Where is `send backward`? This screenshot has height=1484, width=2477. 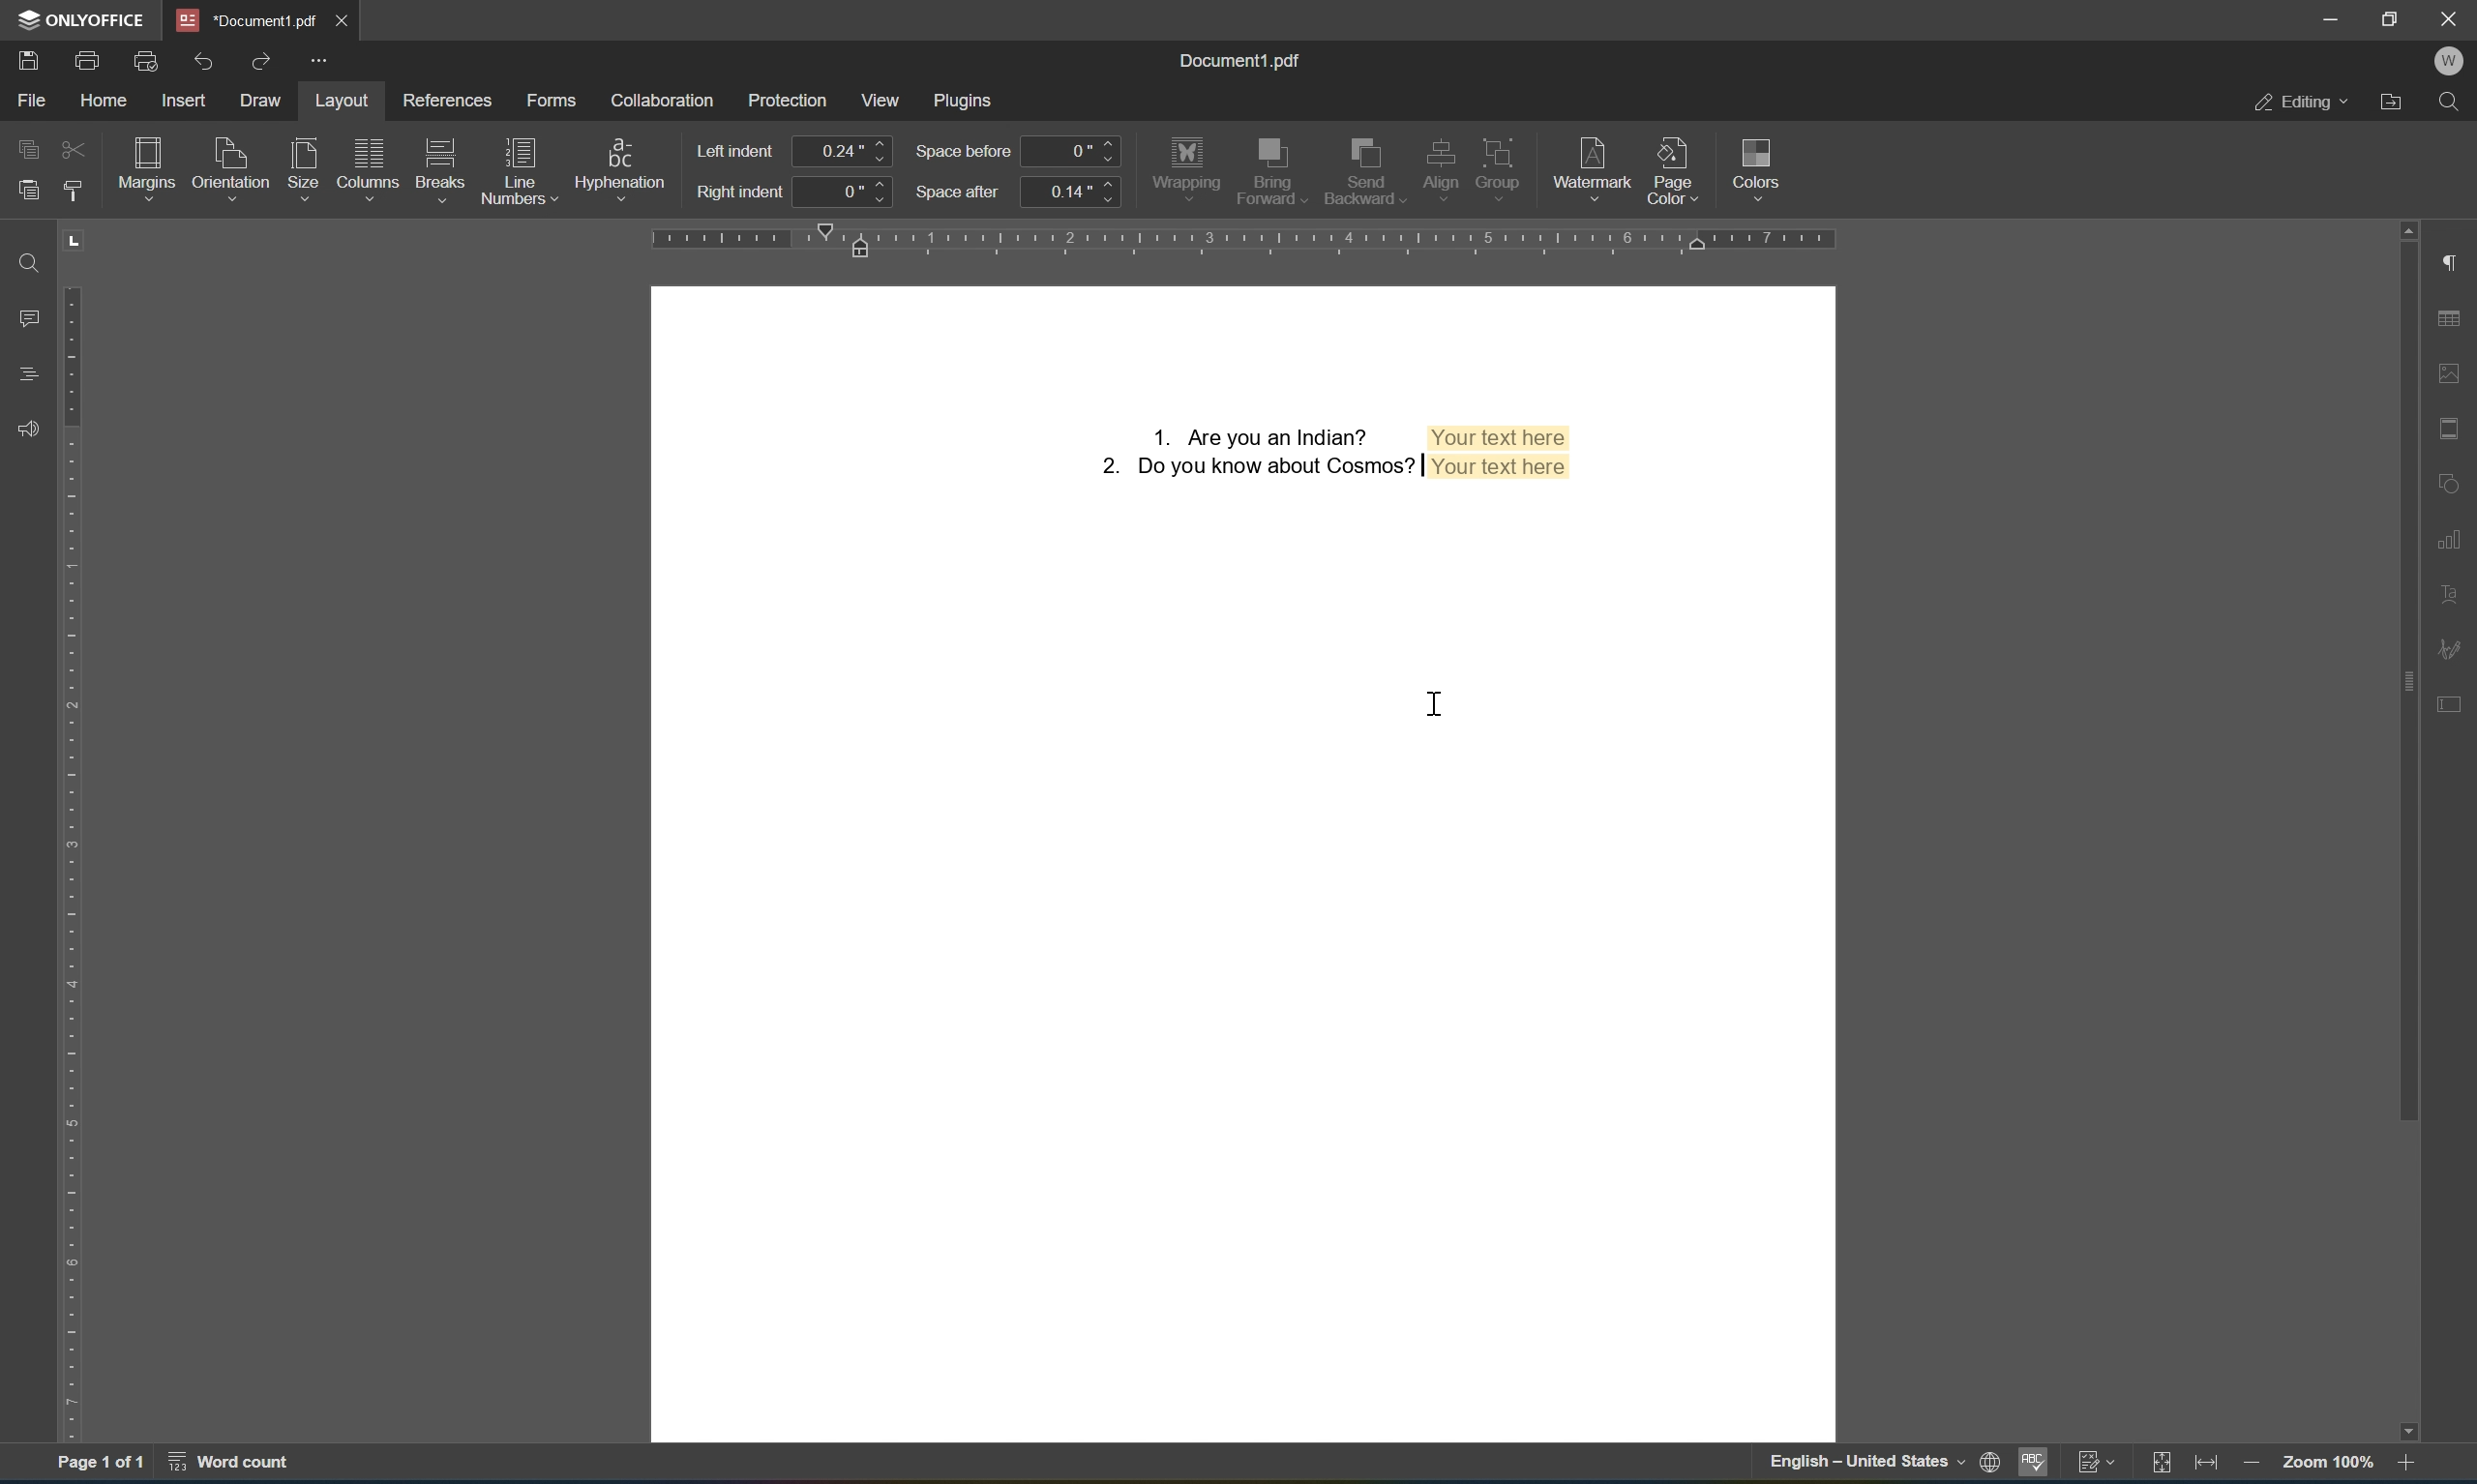
send backward is located at coordinates (1364, 166).